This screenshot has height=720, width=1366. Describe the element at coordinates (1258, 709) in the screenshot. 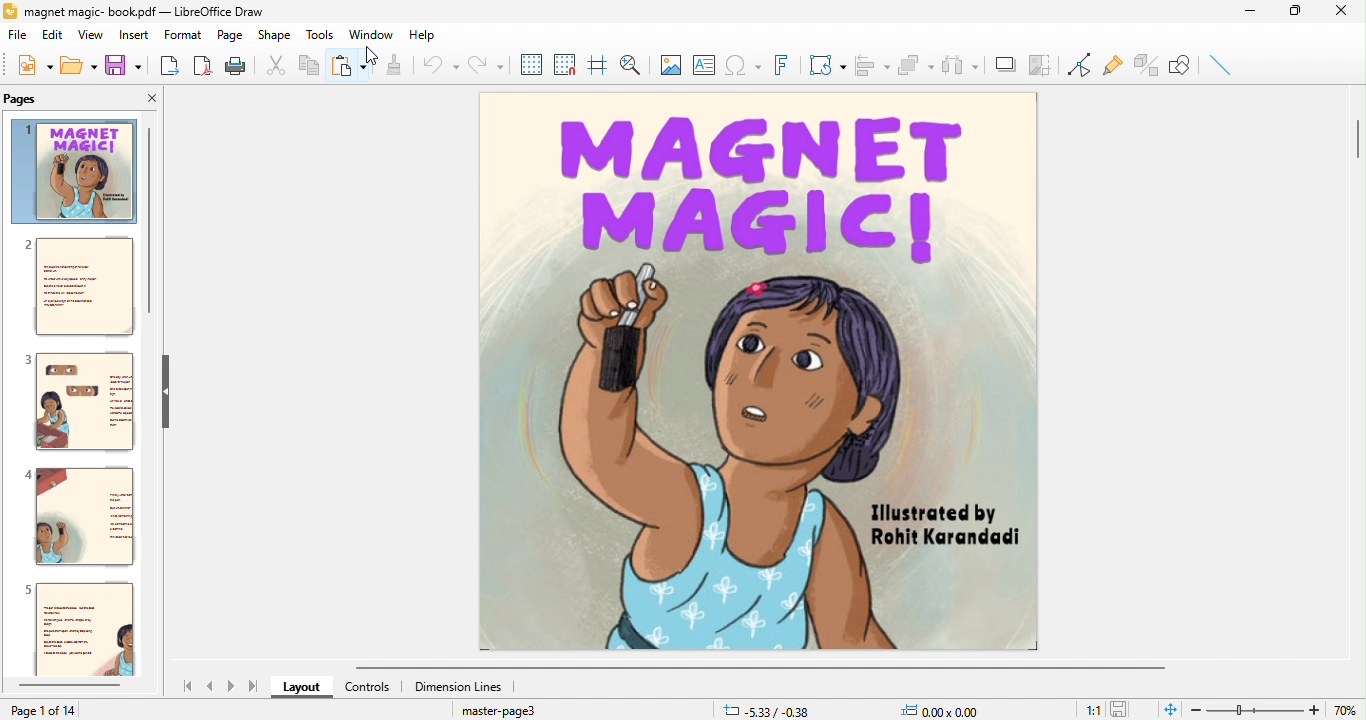

I see `zoom` at that location.